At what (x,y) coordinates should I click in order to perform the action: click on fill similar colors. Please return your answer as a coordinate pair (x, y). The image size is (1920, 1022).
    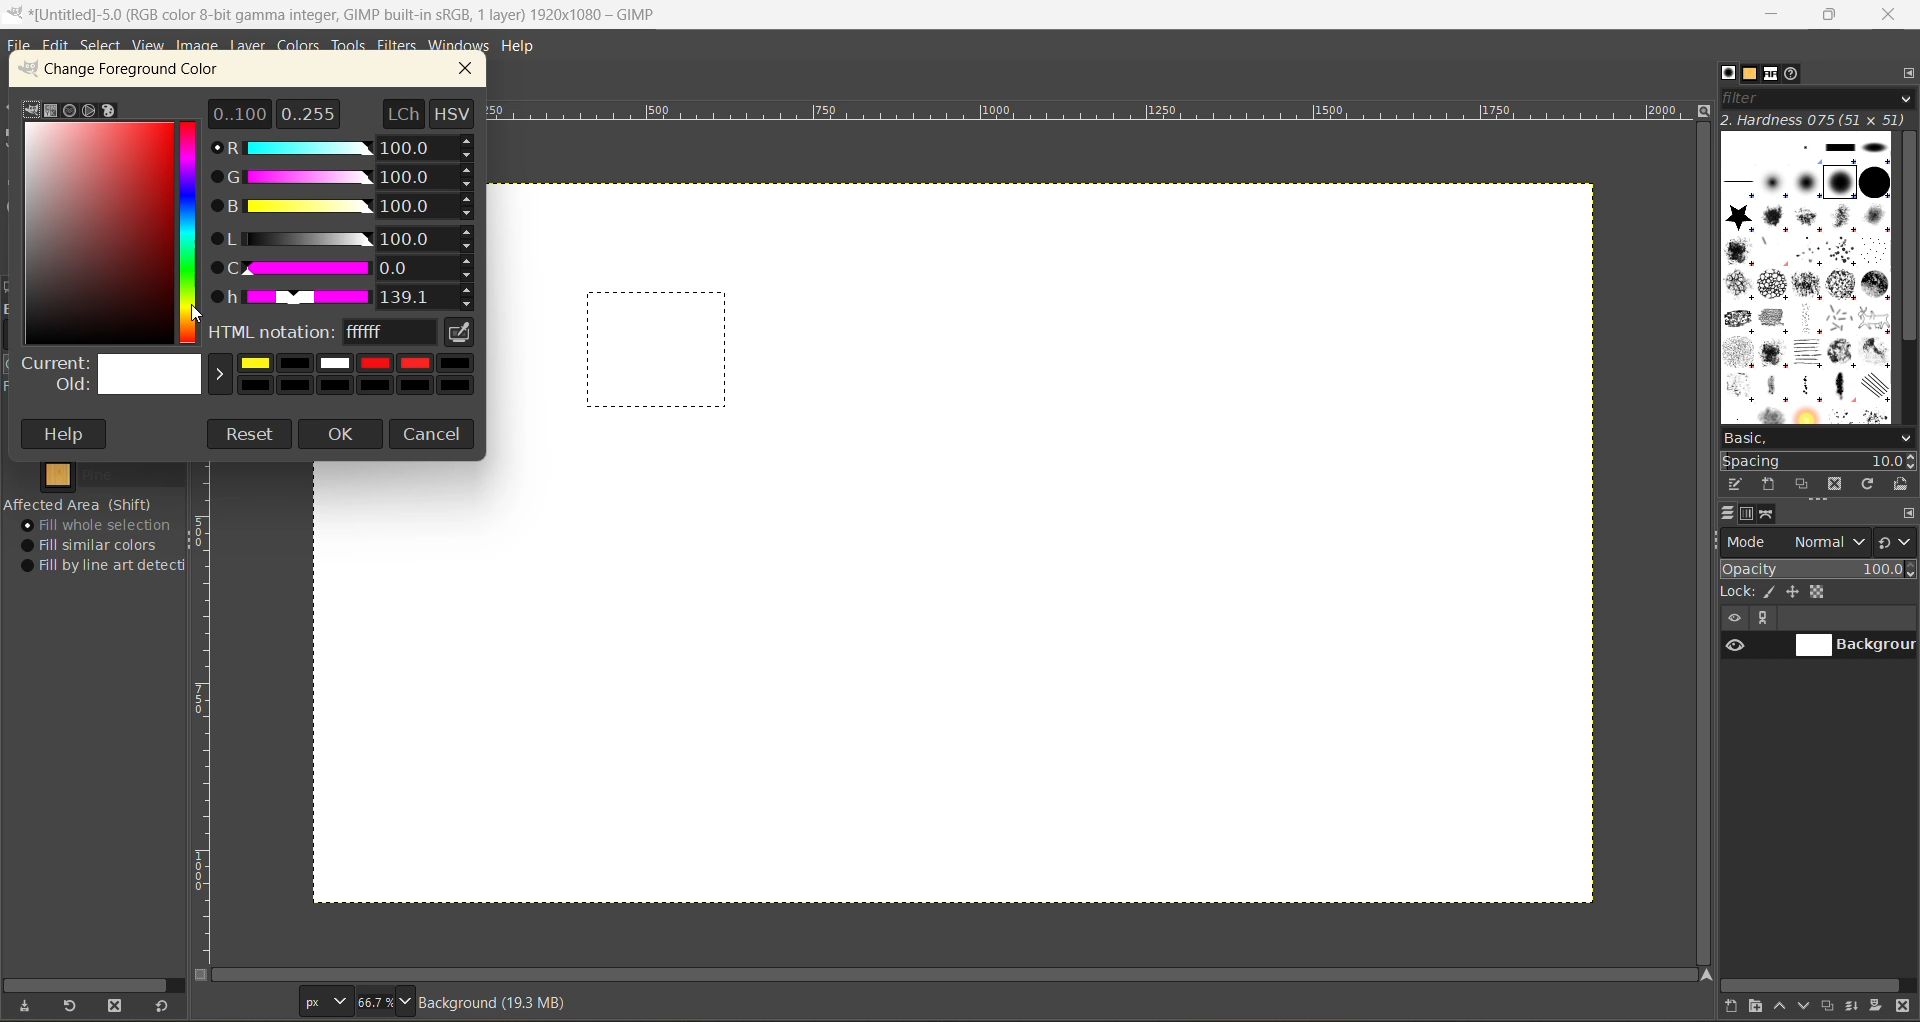
    Looking at the image, I should click on (96, 545).